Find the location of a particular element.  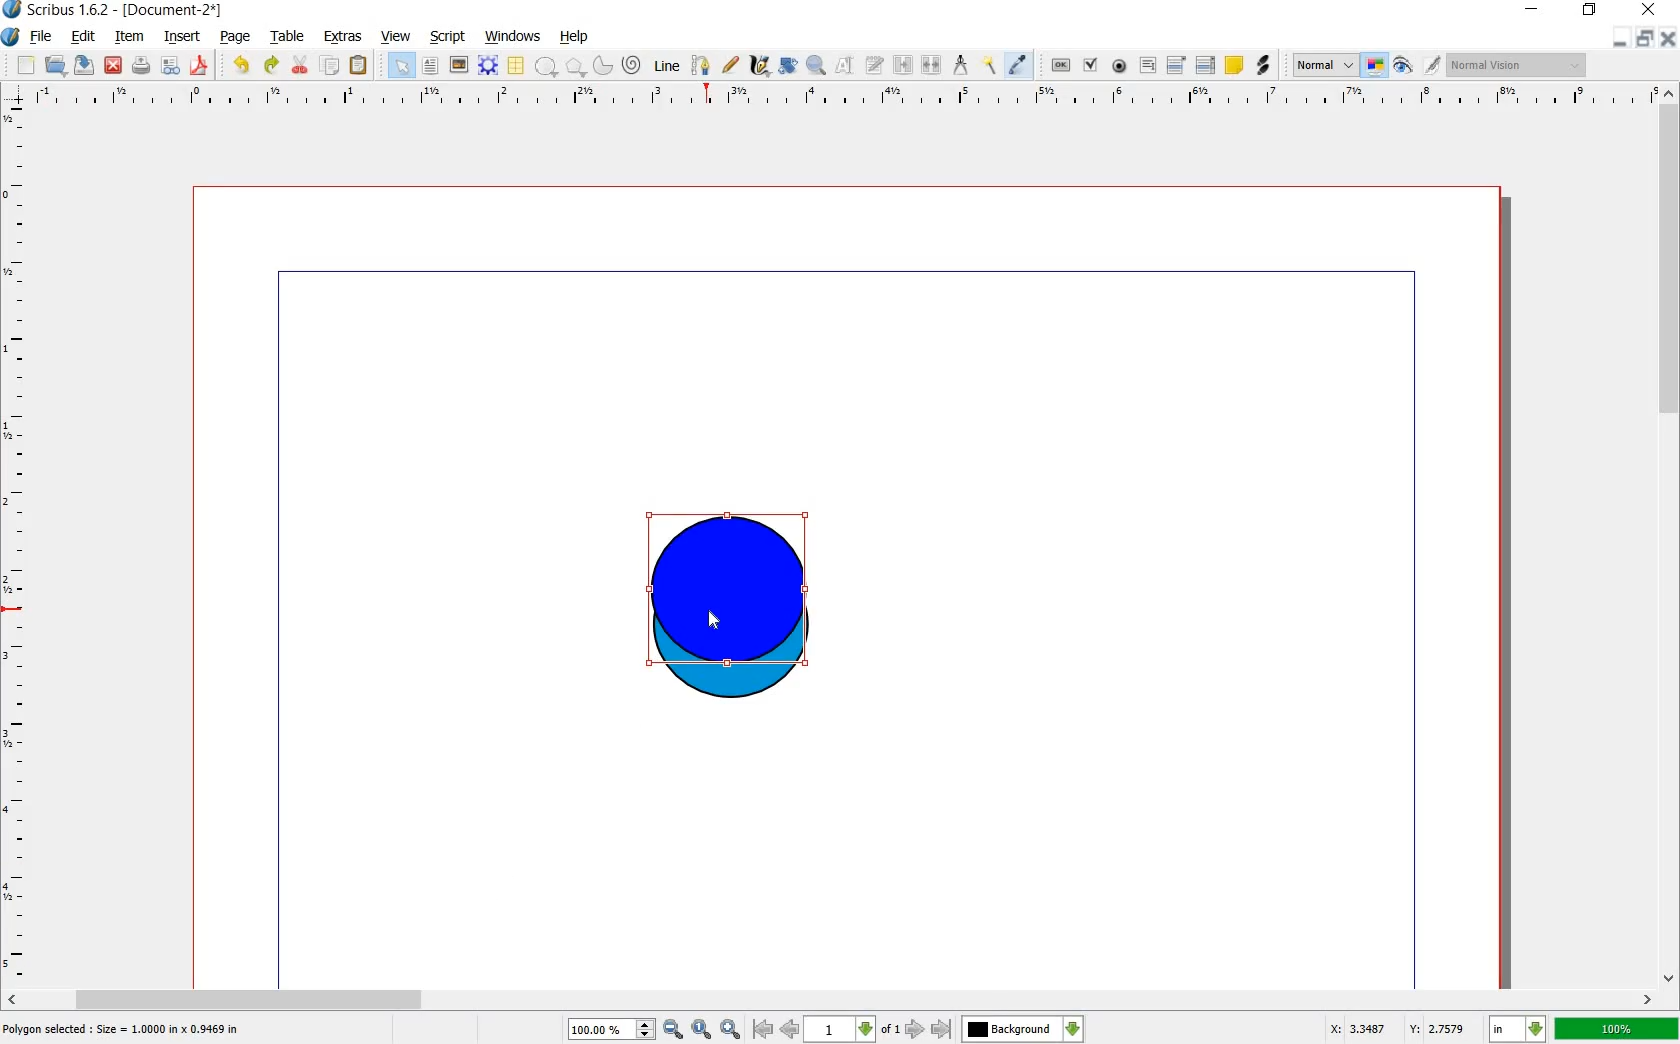

calligraphic line is located at coordinates (759, 68).